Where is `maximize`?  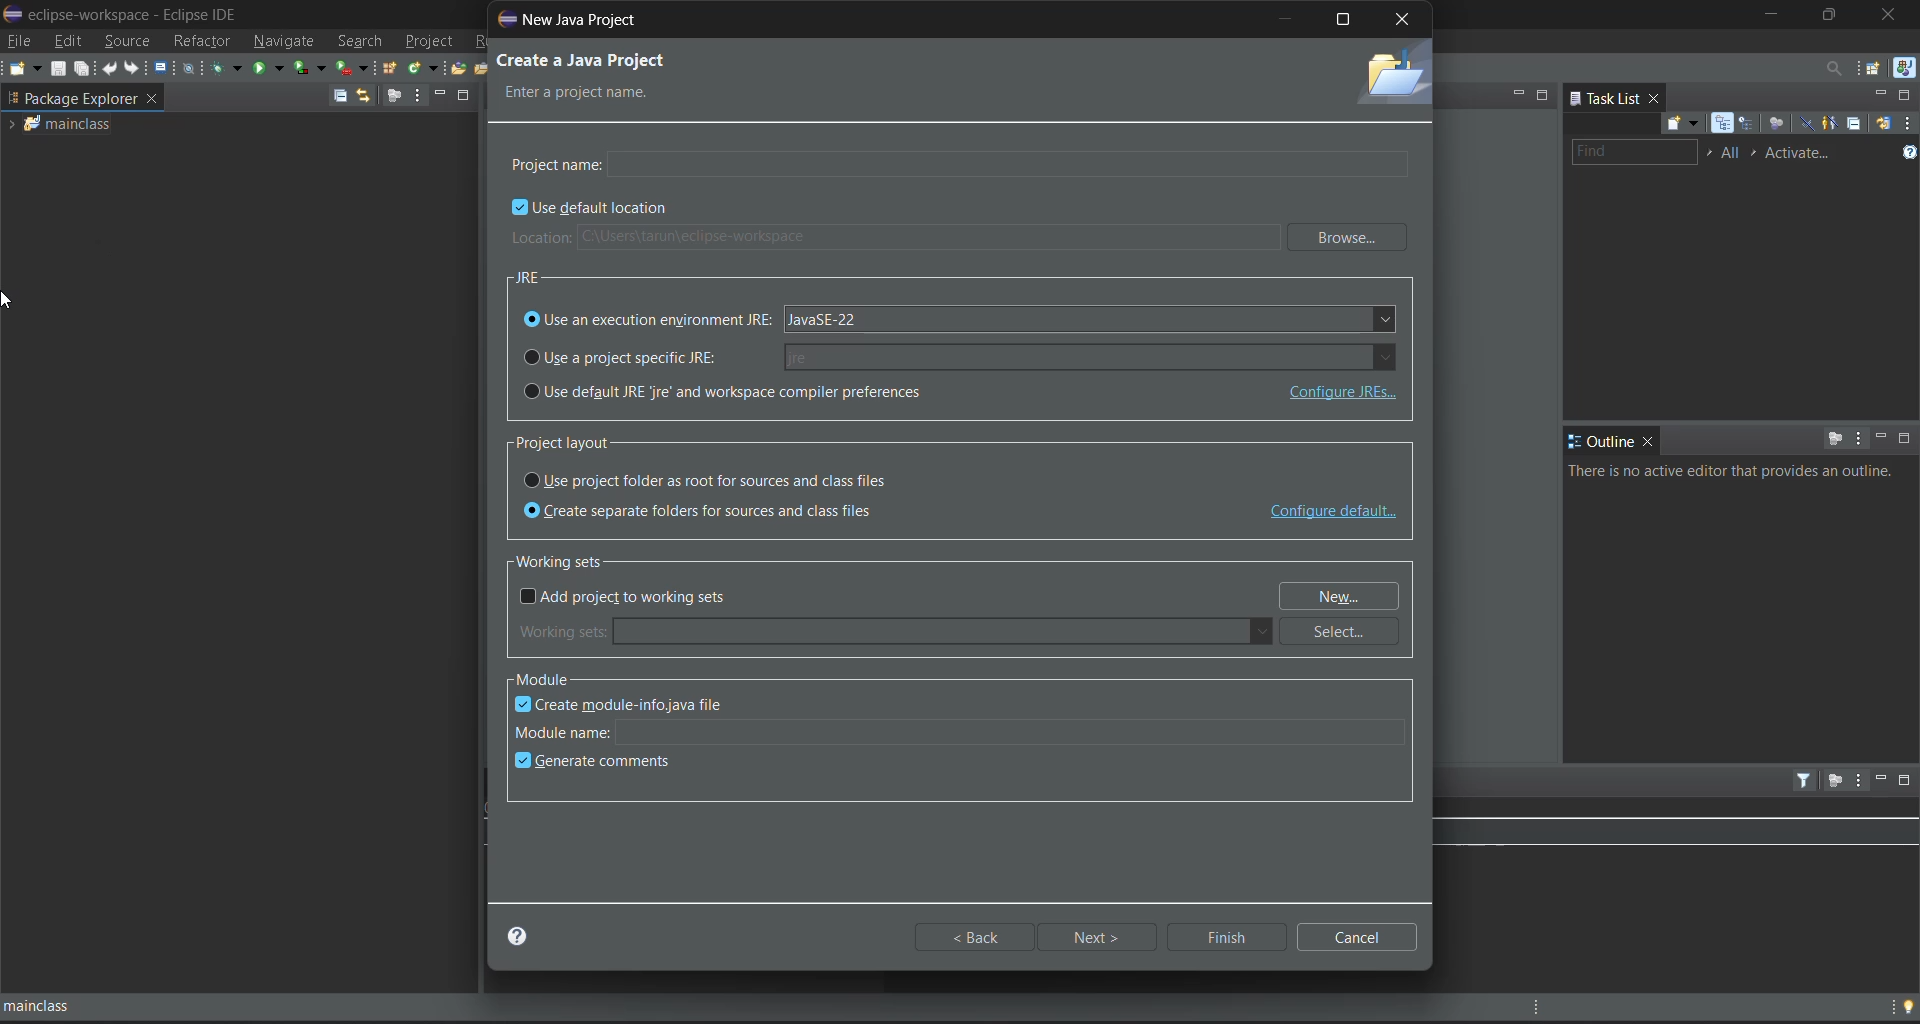 maximize is located at coordinates (1908, 781).